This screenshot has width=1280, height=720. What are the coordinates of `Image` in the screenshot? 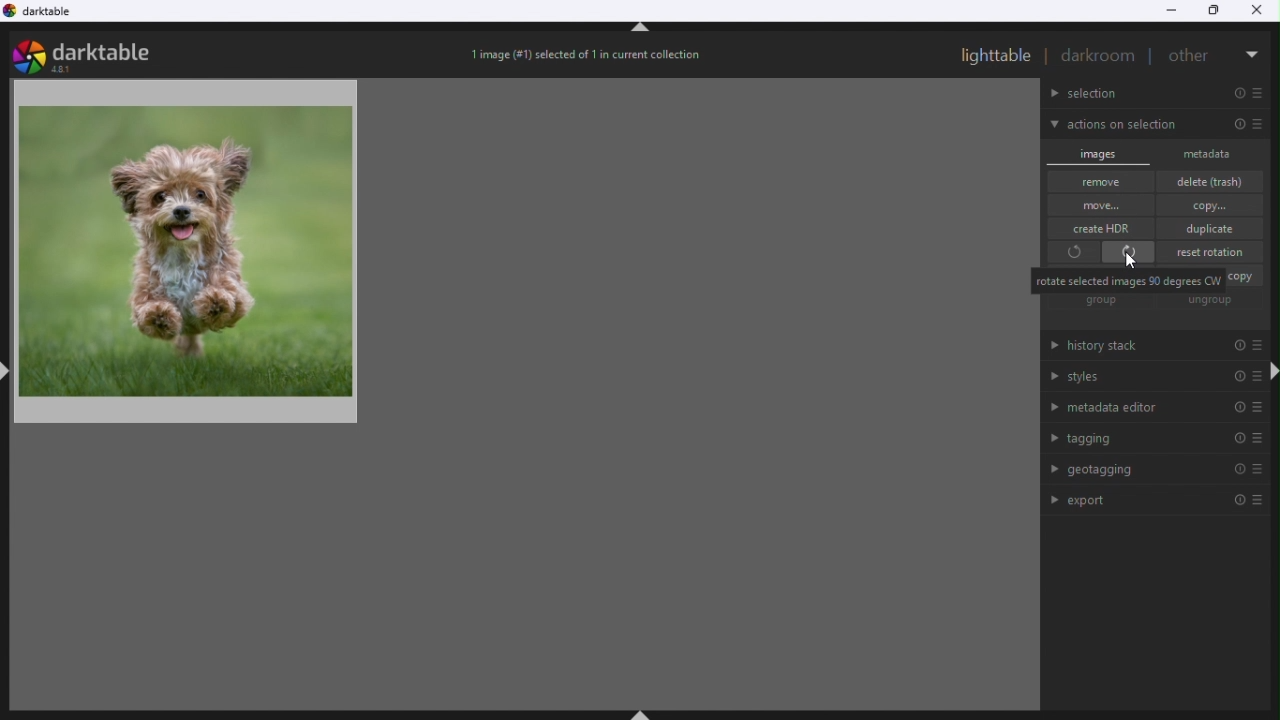 It's located at (231, 287).